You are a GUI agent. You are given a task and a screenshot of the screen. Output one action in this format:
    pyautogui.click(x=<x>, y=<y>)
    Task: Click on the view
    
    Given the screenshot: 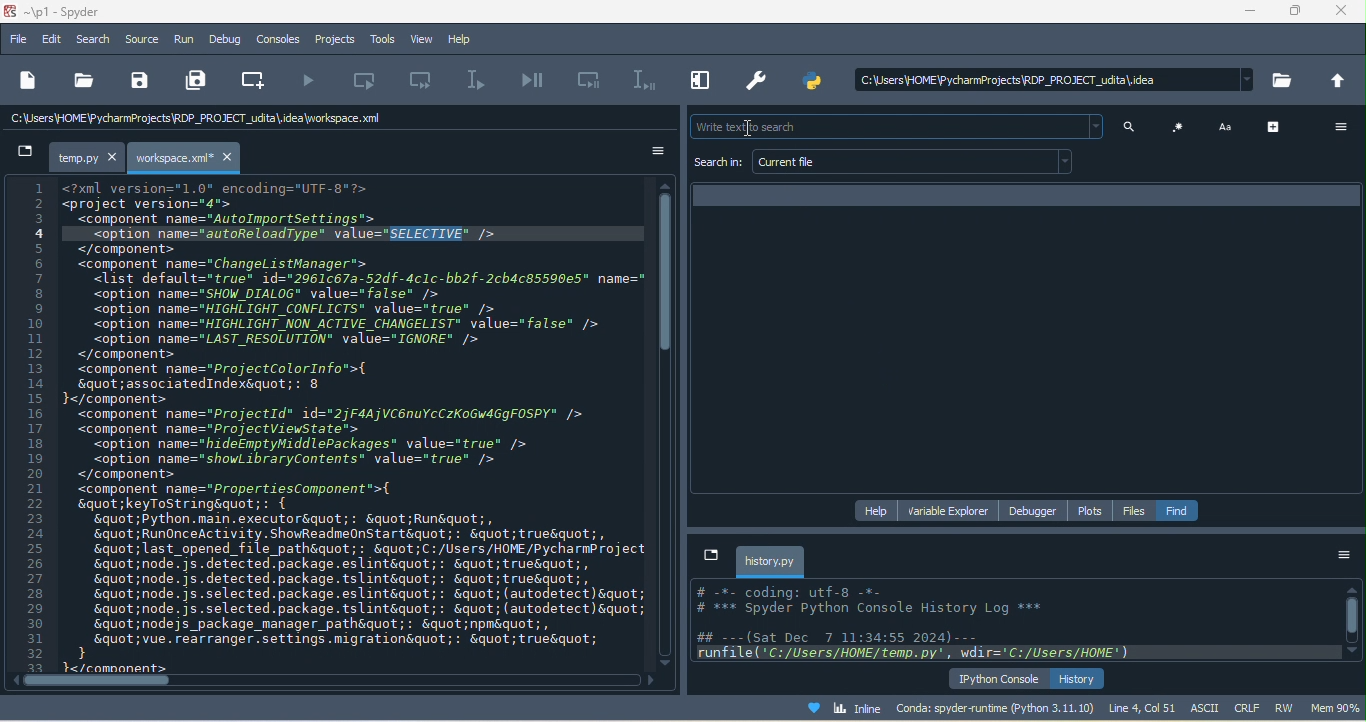 What is the action you would take?
    pyautogui.click(x=419, y=40)
    